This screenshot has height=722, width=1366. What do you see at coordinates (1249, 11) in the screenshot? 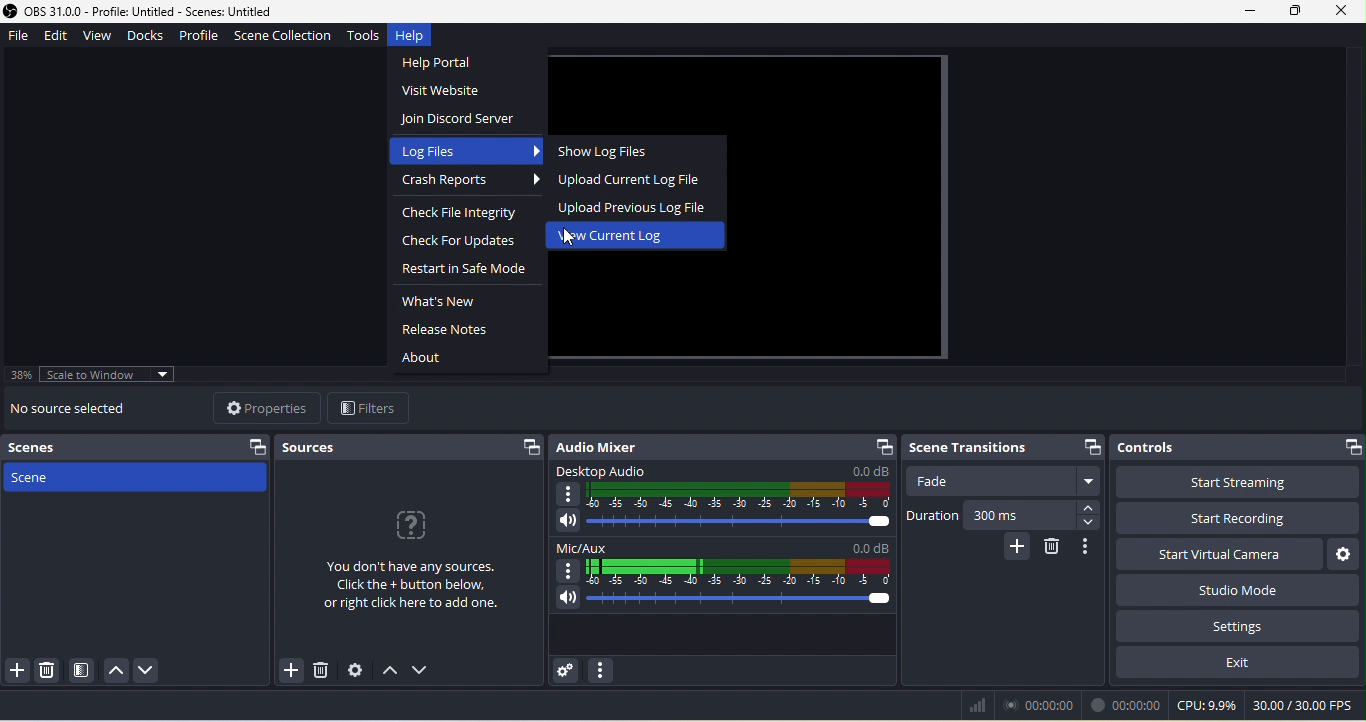
I see `minimize` at bounding box center [1249, 11].